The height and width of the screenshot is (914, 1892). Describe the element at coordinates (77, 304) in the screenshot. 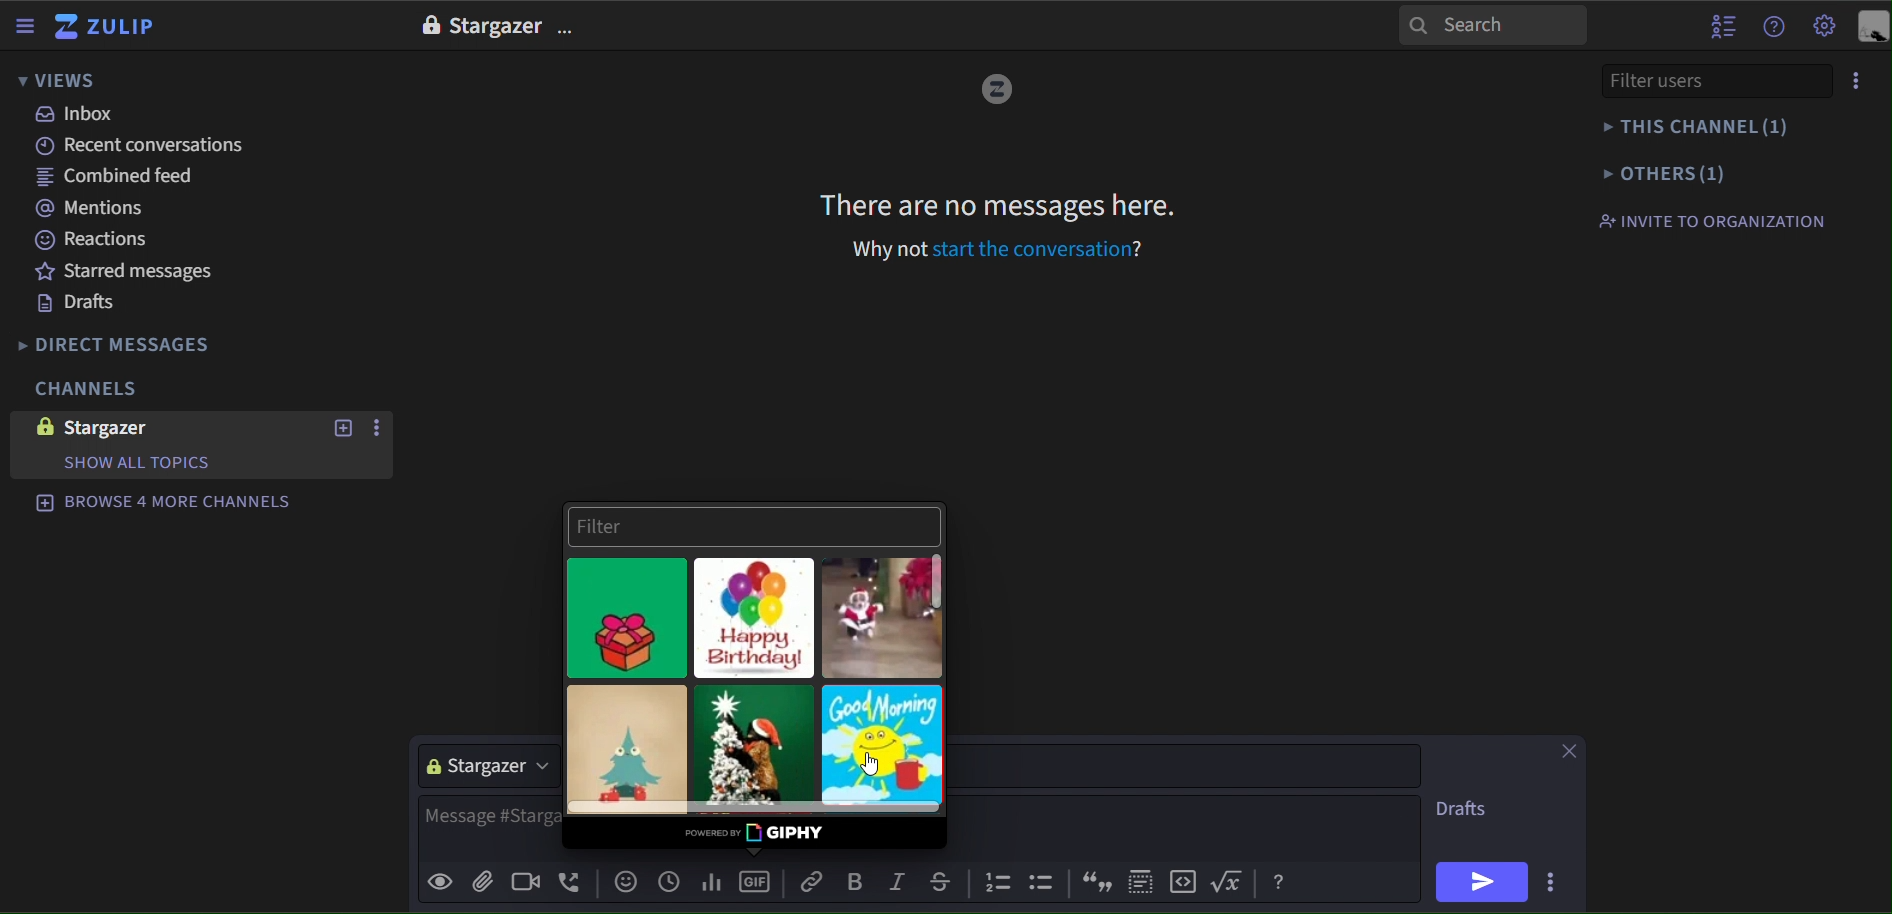

I see `drafts` at that location.